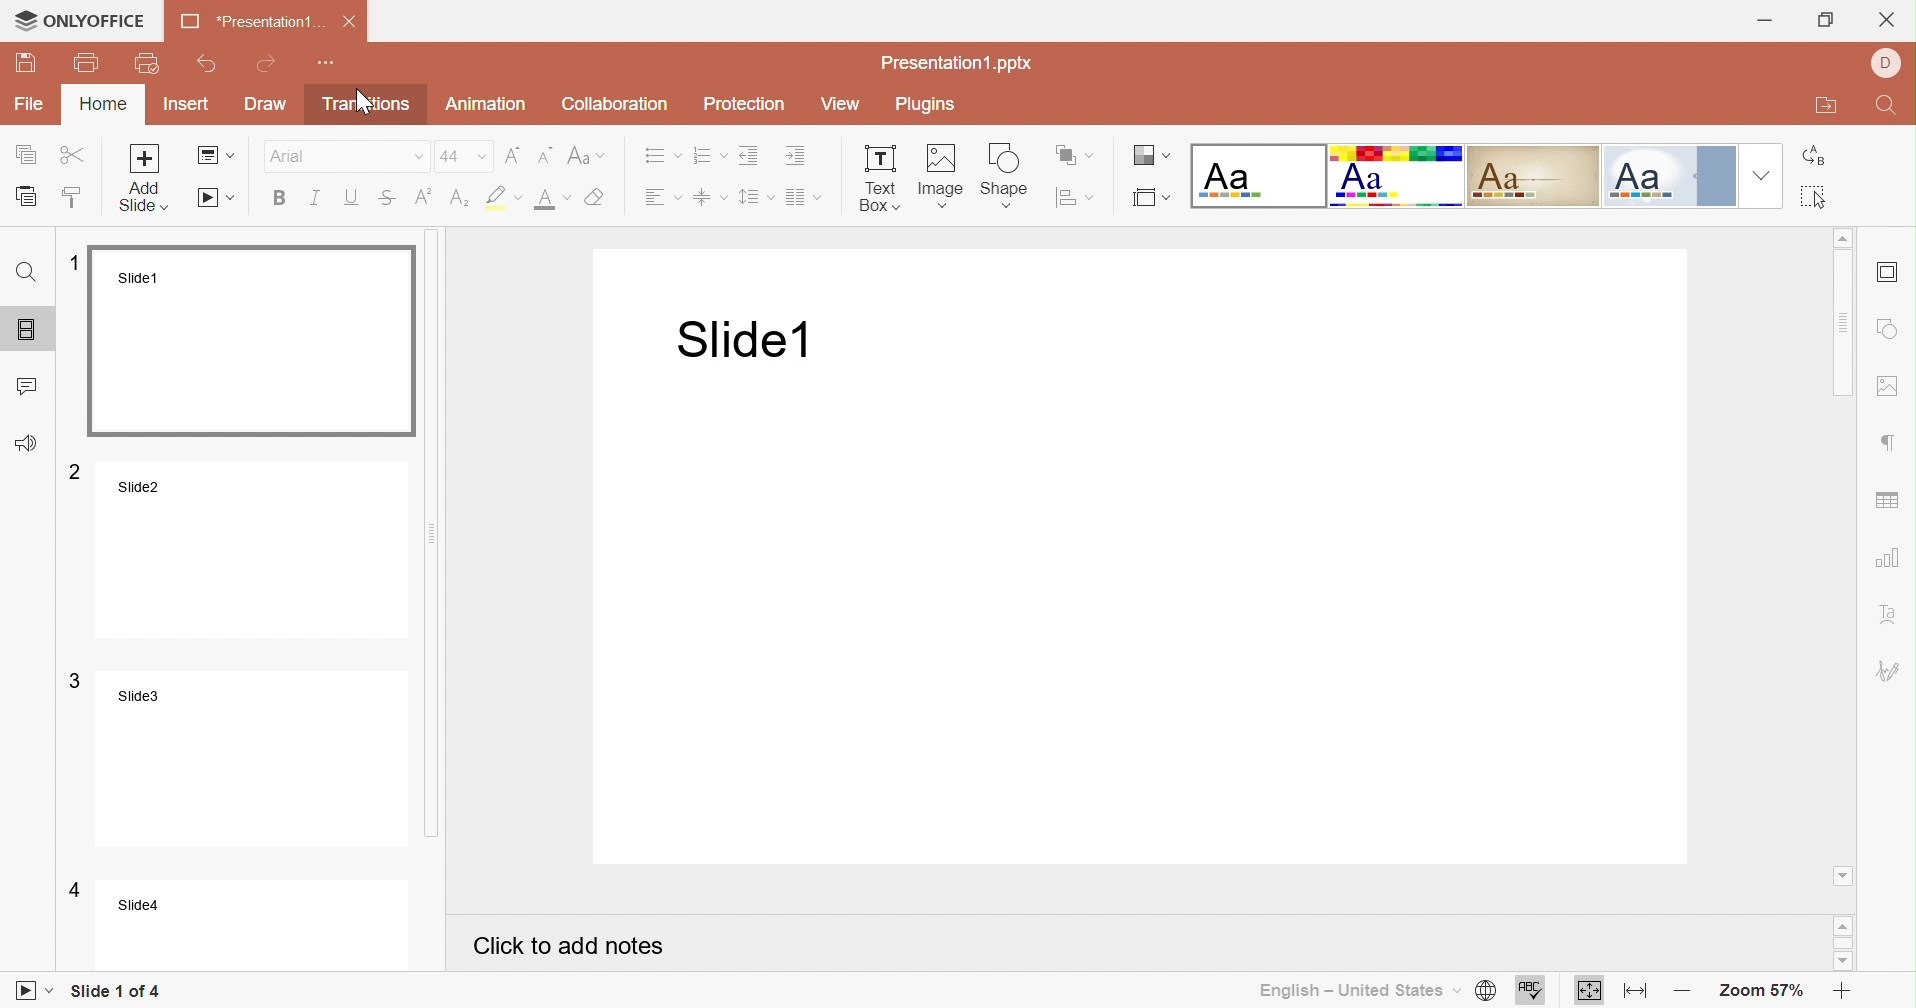 This screenshot has width=1916, height=1008. What do you see at coordinates (959, 65) in the screenshot?
I see `Presentation1.pptx` at bounding box center [959, 65].